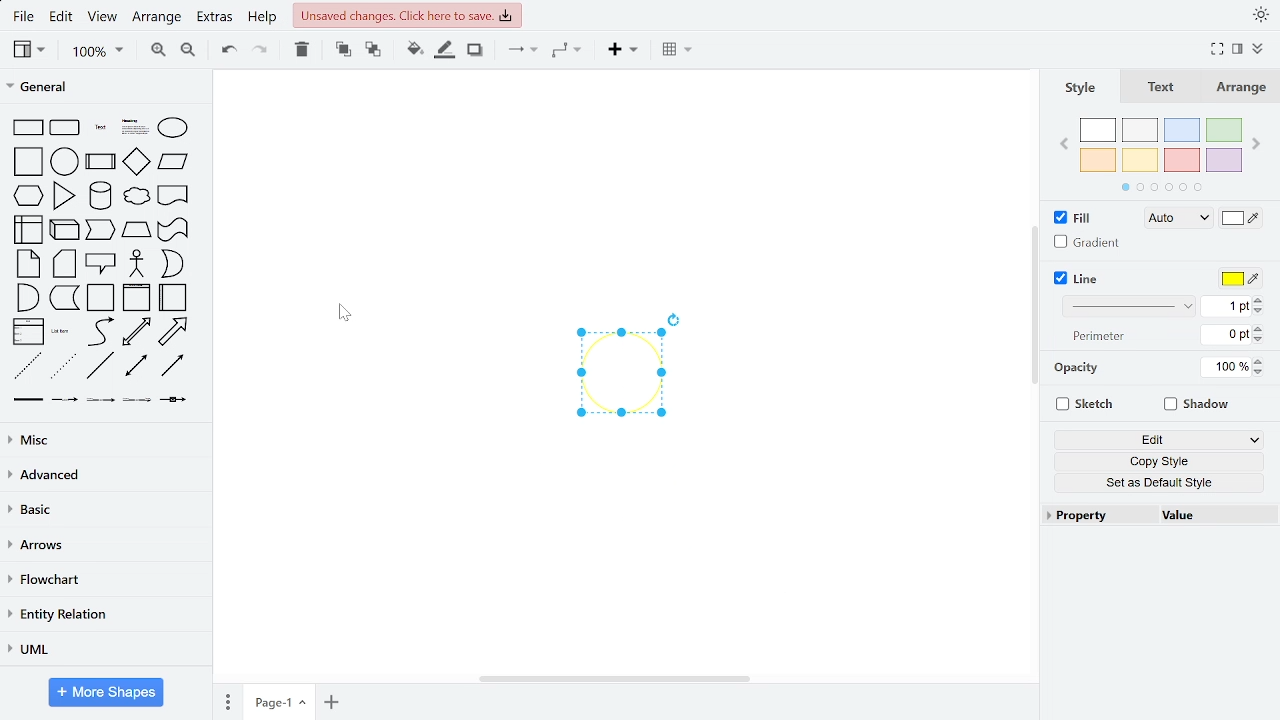 Image resolution: width=1280 pixels, height=720 pixels. I want to click on cloud, so click(136, 199).